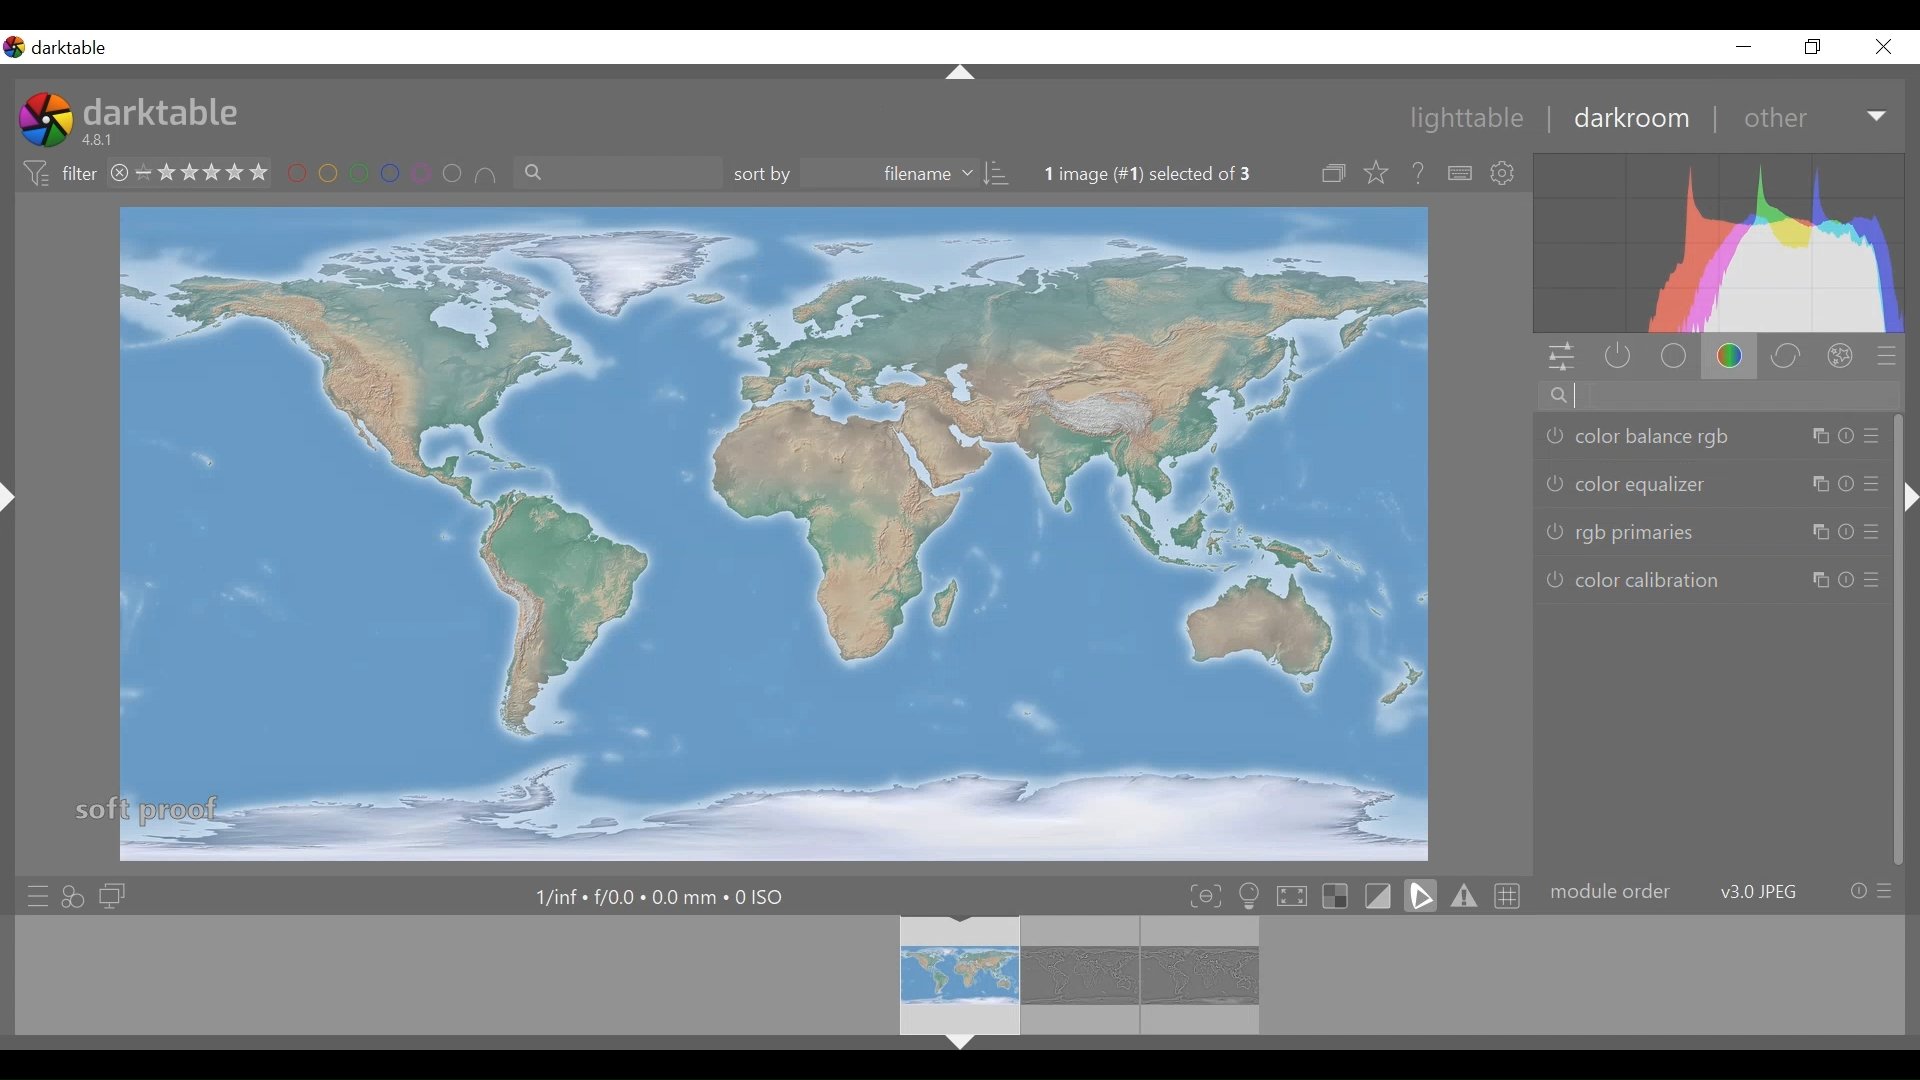 The image size is (1920, 1080). What do you see at coordinates (56, 174) in the screenshot?
I see `filter` at bounding box center [56, 174].